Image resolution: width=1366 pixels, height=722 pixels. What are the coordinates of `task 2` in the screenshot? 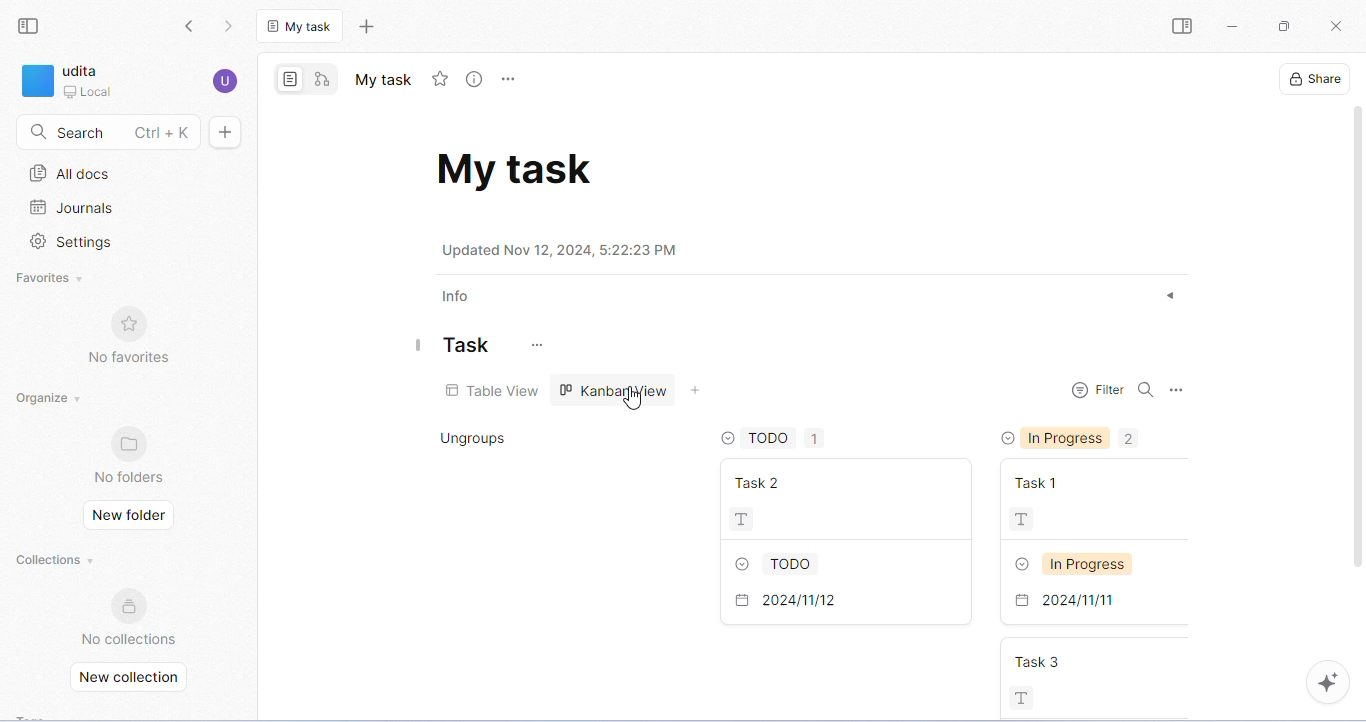 It's located at (833, 480).